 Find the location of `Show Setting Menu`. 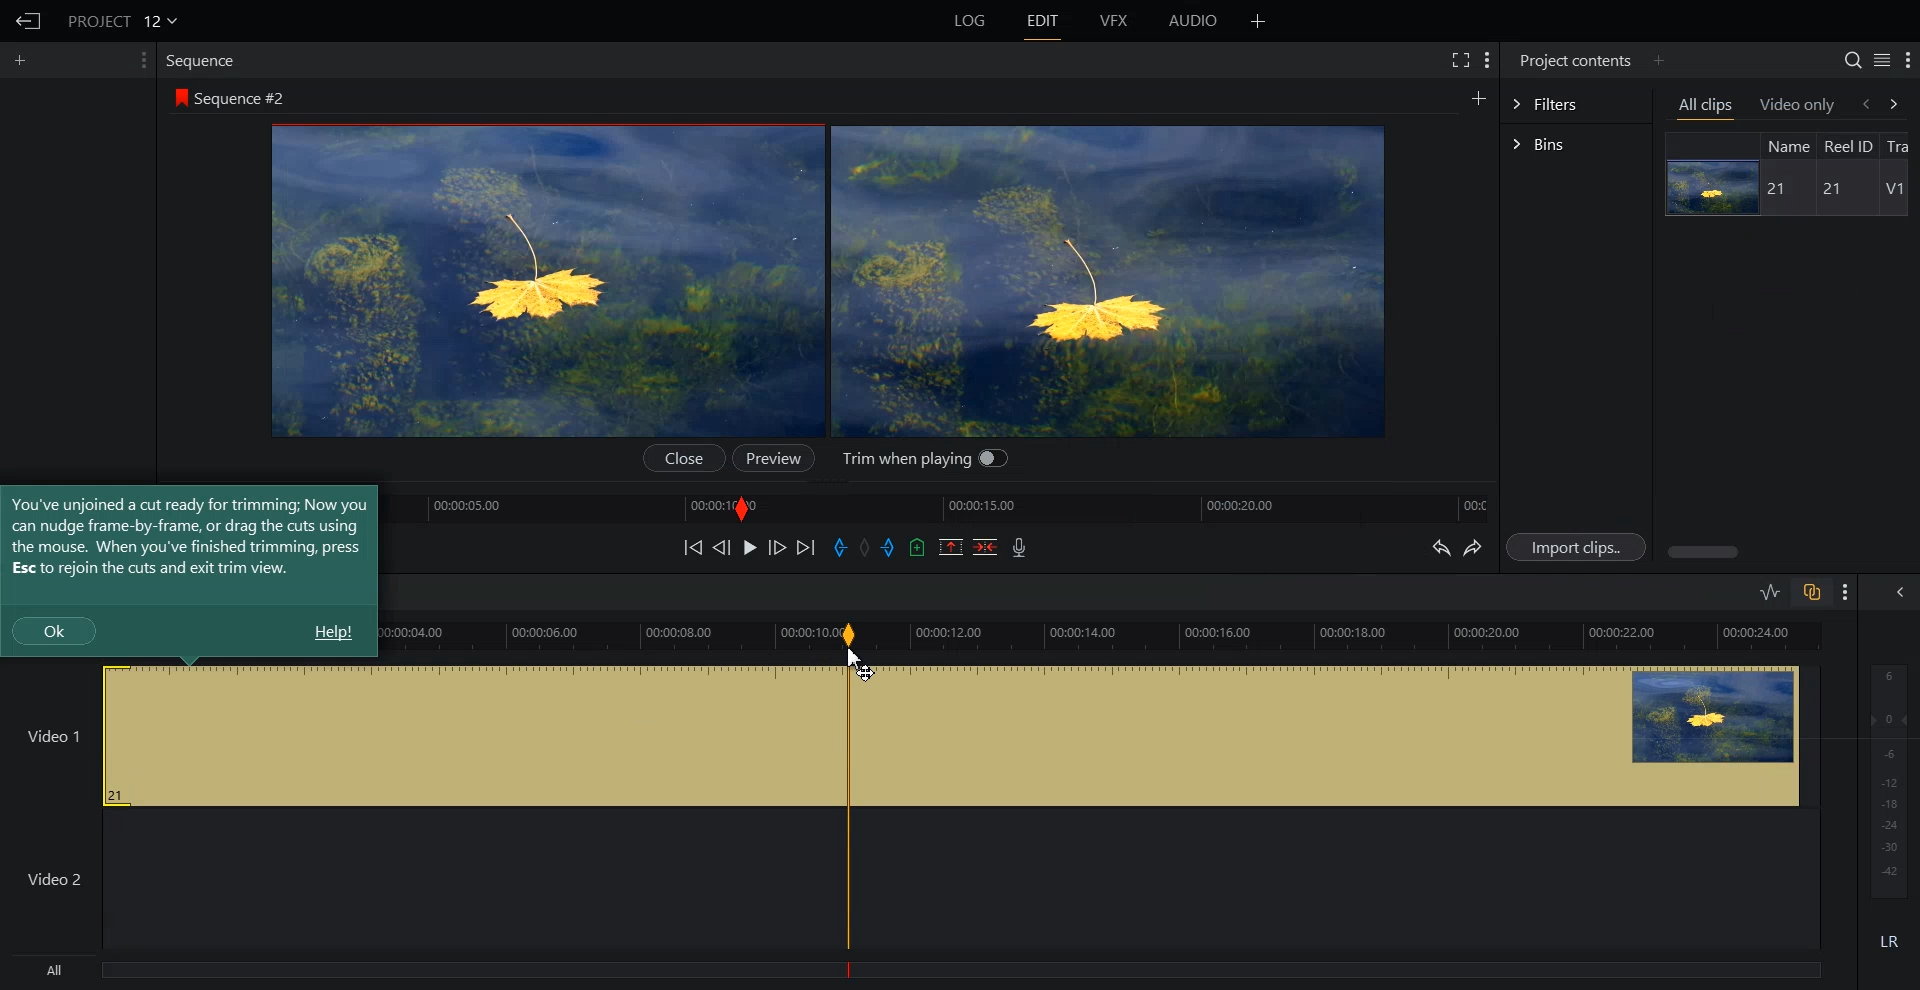

Show Setting Menu is located at coordinates (1846, 593).